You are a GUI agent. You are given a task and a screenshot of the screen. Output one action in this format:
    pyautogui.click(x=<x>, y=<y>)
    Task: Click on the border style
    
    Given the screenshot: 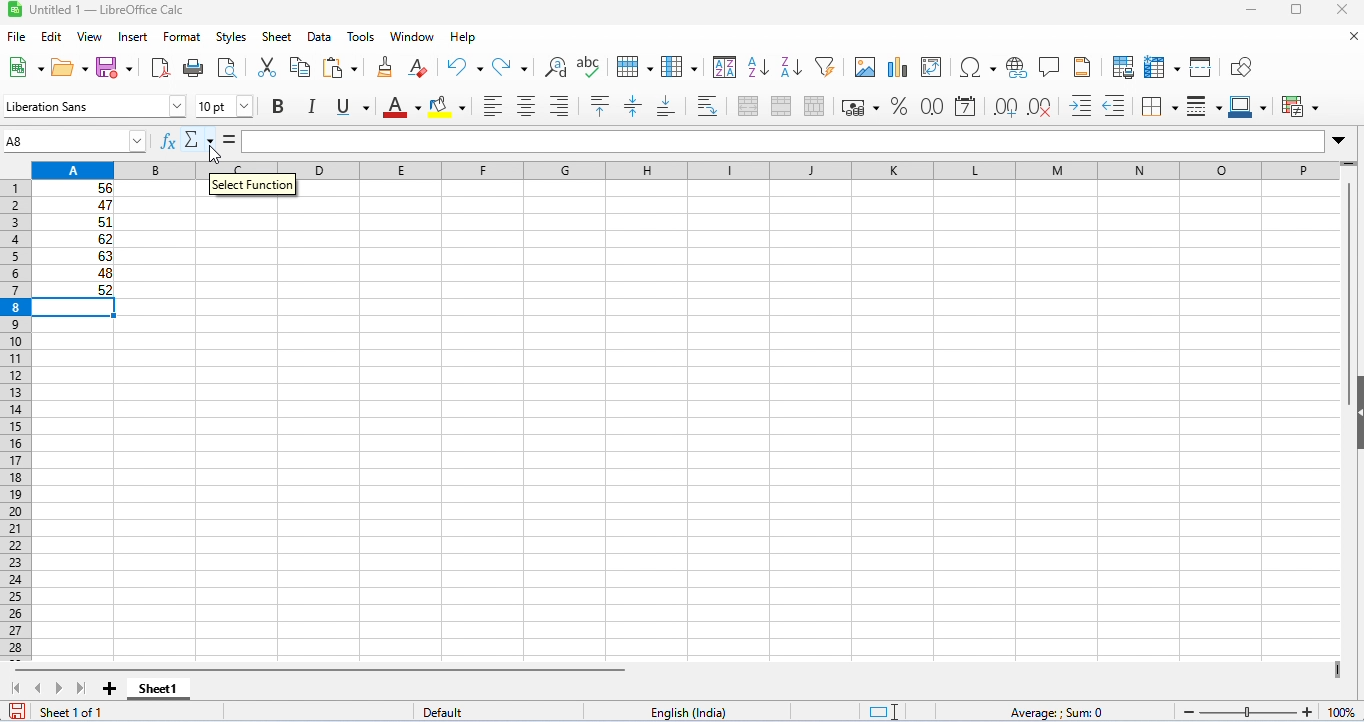 What is the action you would take?
    pyautogui.click(x=1204, y=107)
    